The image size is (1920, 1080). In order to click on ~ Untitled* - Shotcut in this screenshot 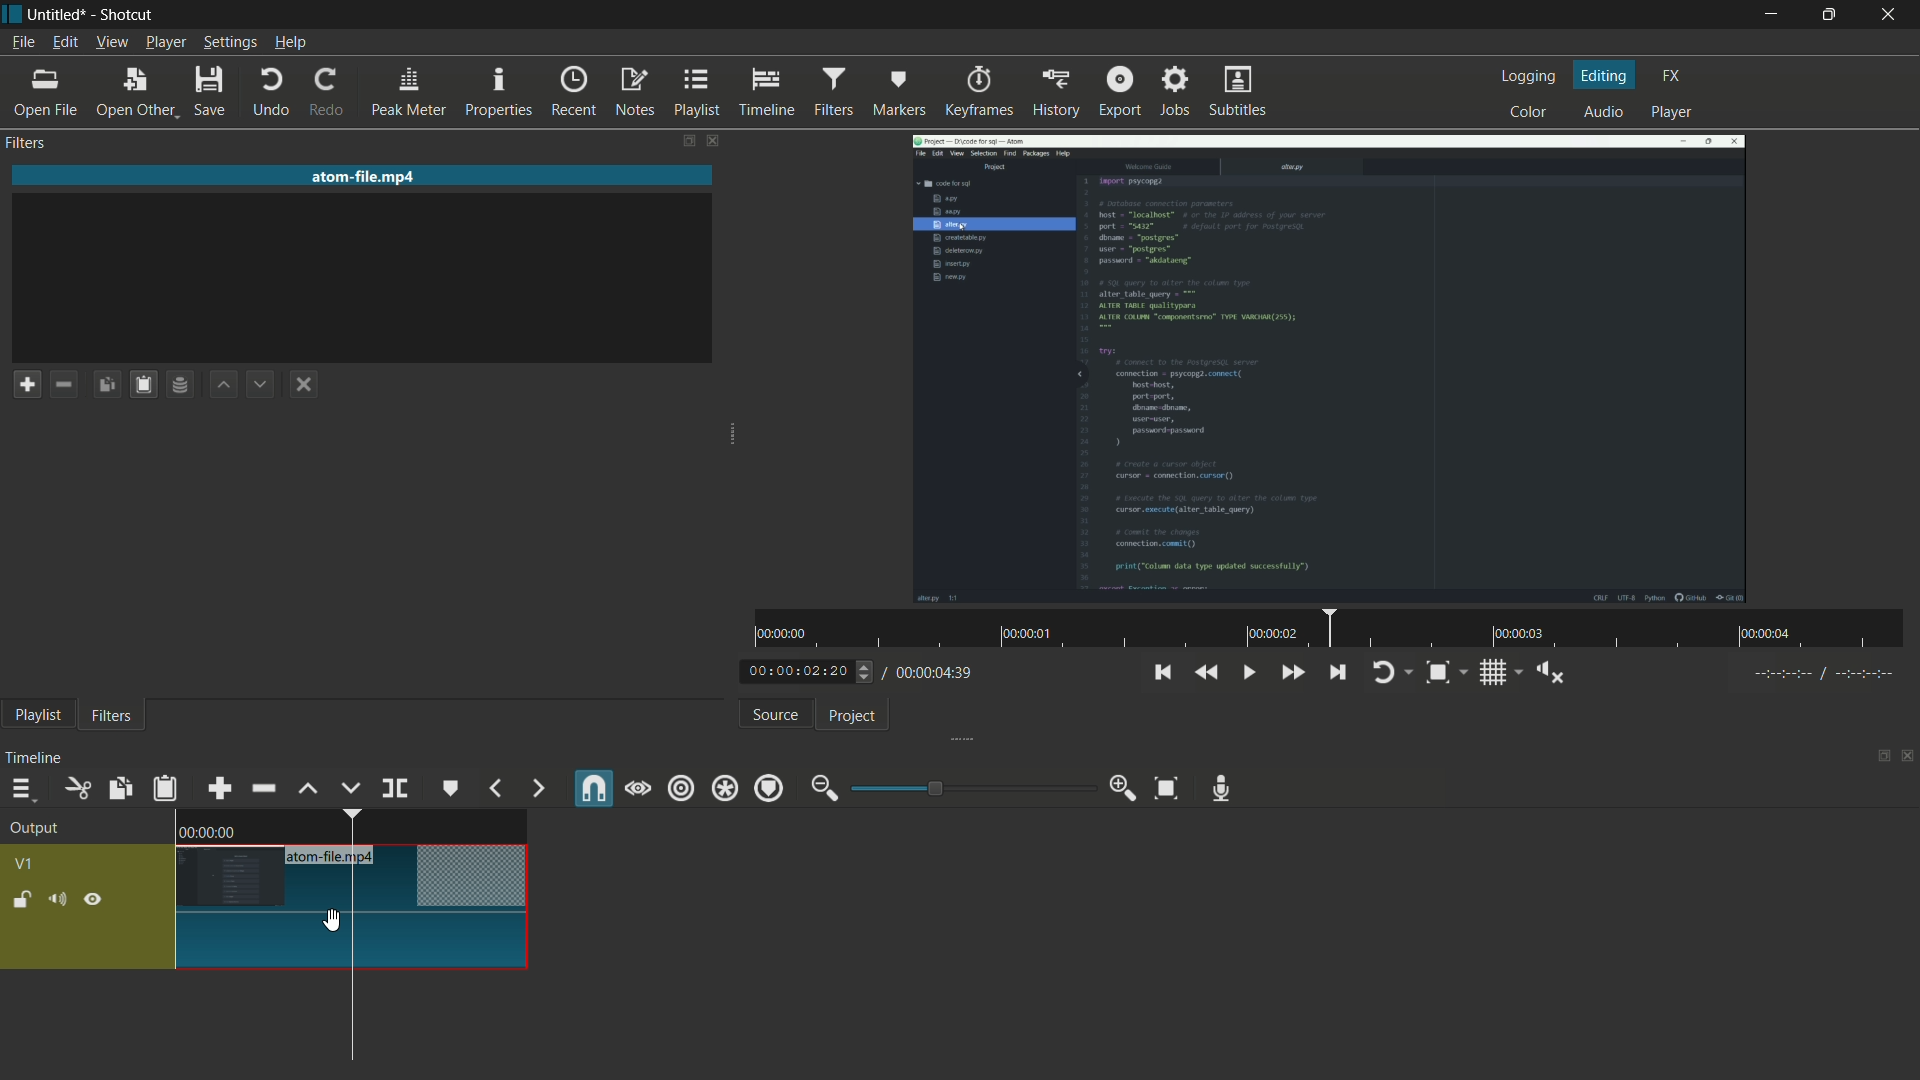, I will do `click(87, 15)`.